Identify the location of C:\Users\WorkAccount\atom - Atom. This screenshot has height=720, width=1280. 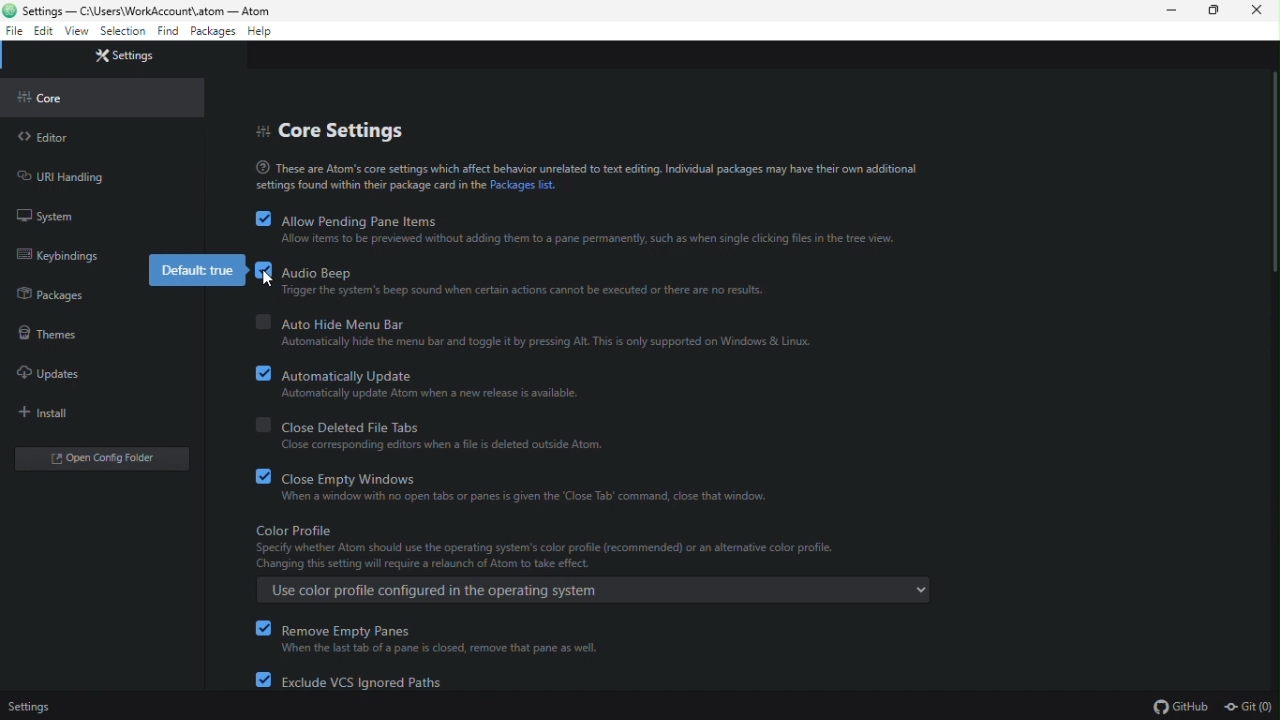
(150, 11).